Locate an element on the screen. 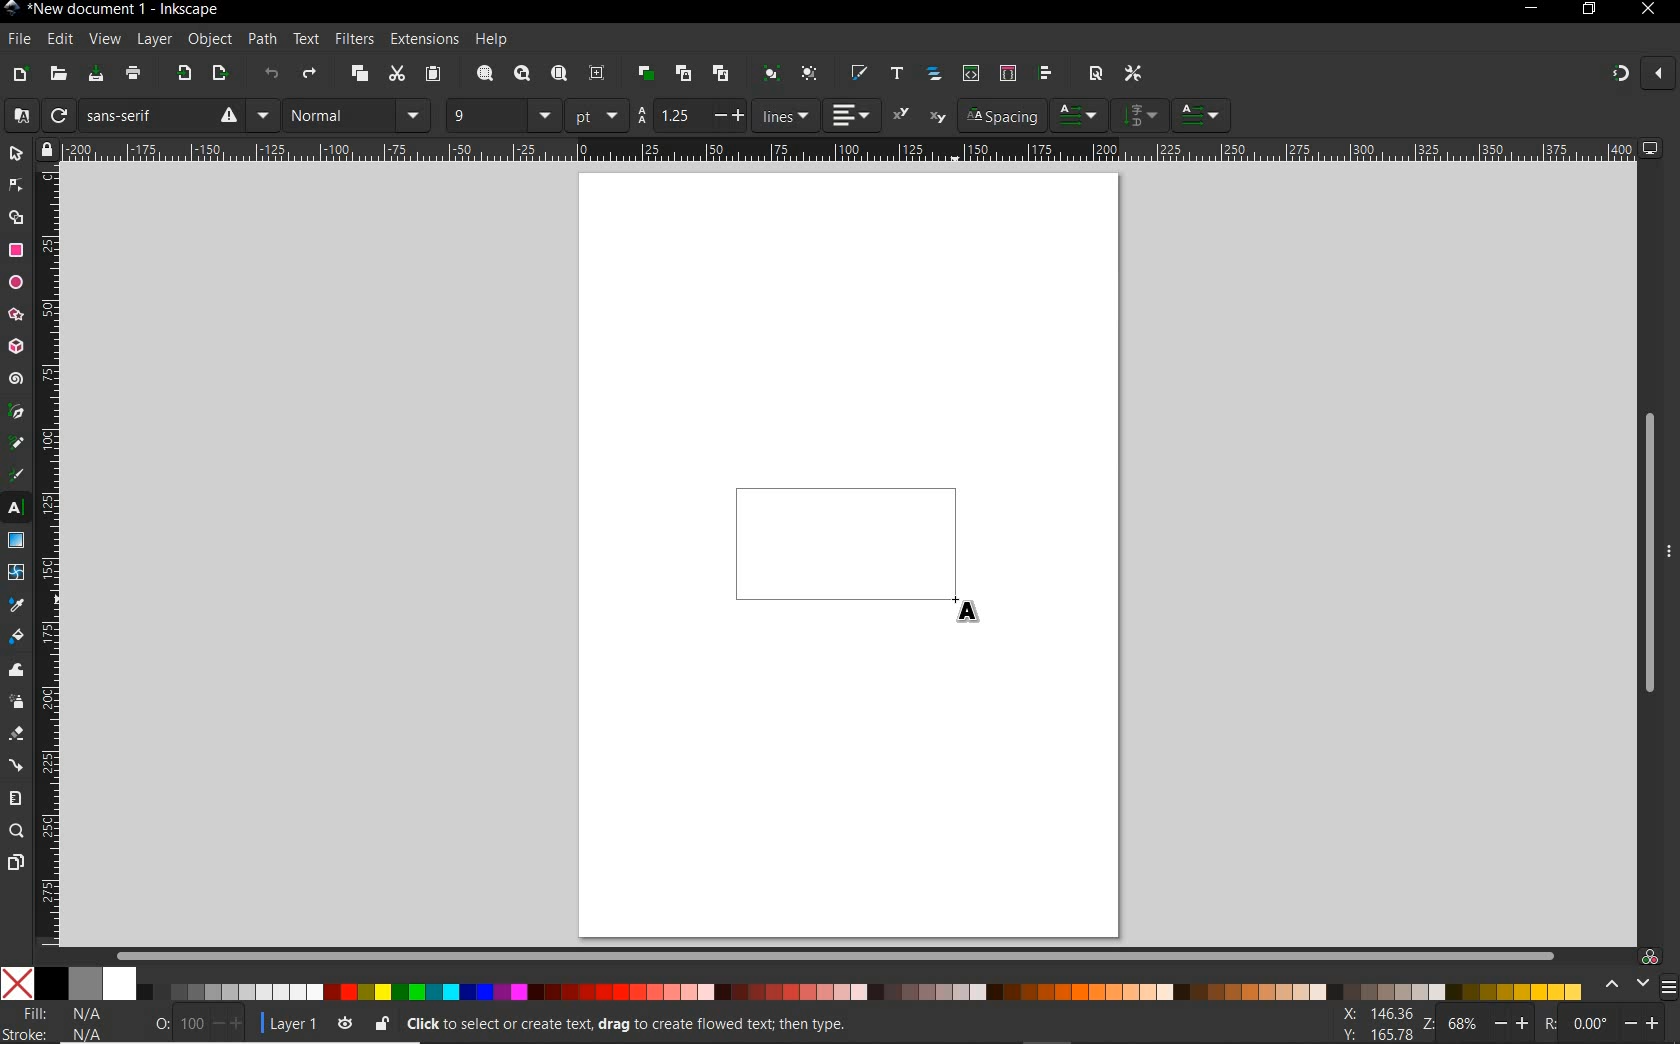 This screenshot has height=1044, width=1680. view is located at coordinates (103, 40).